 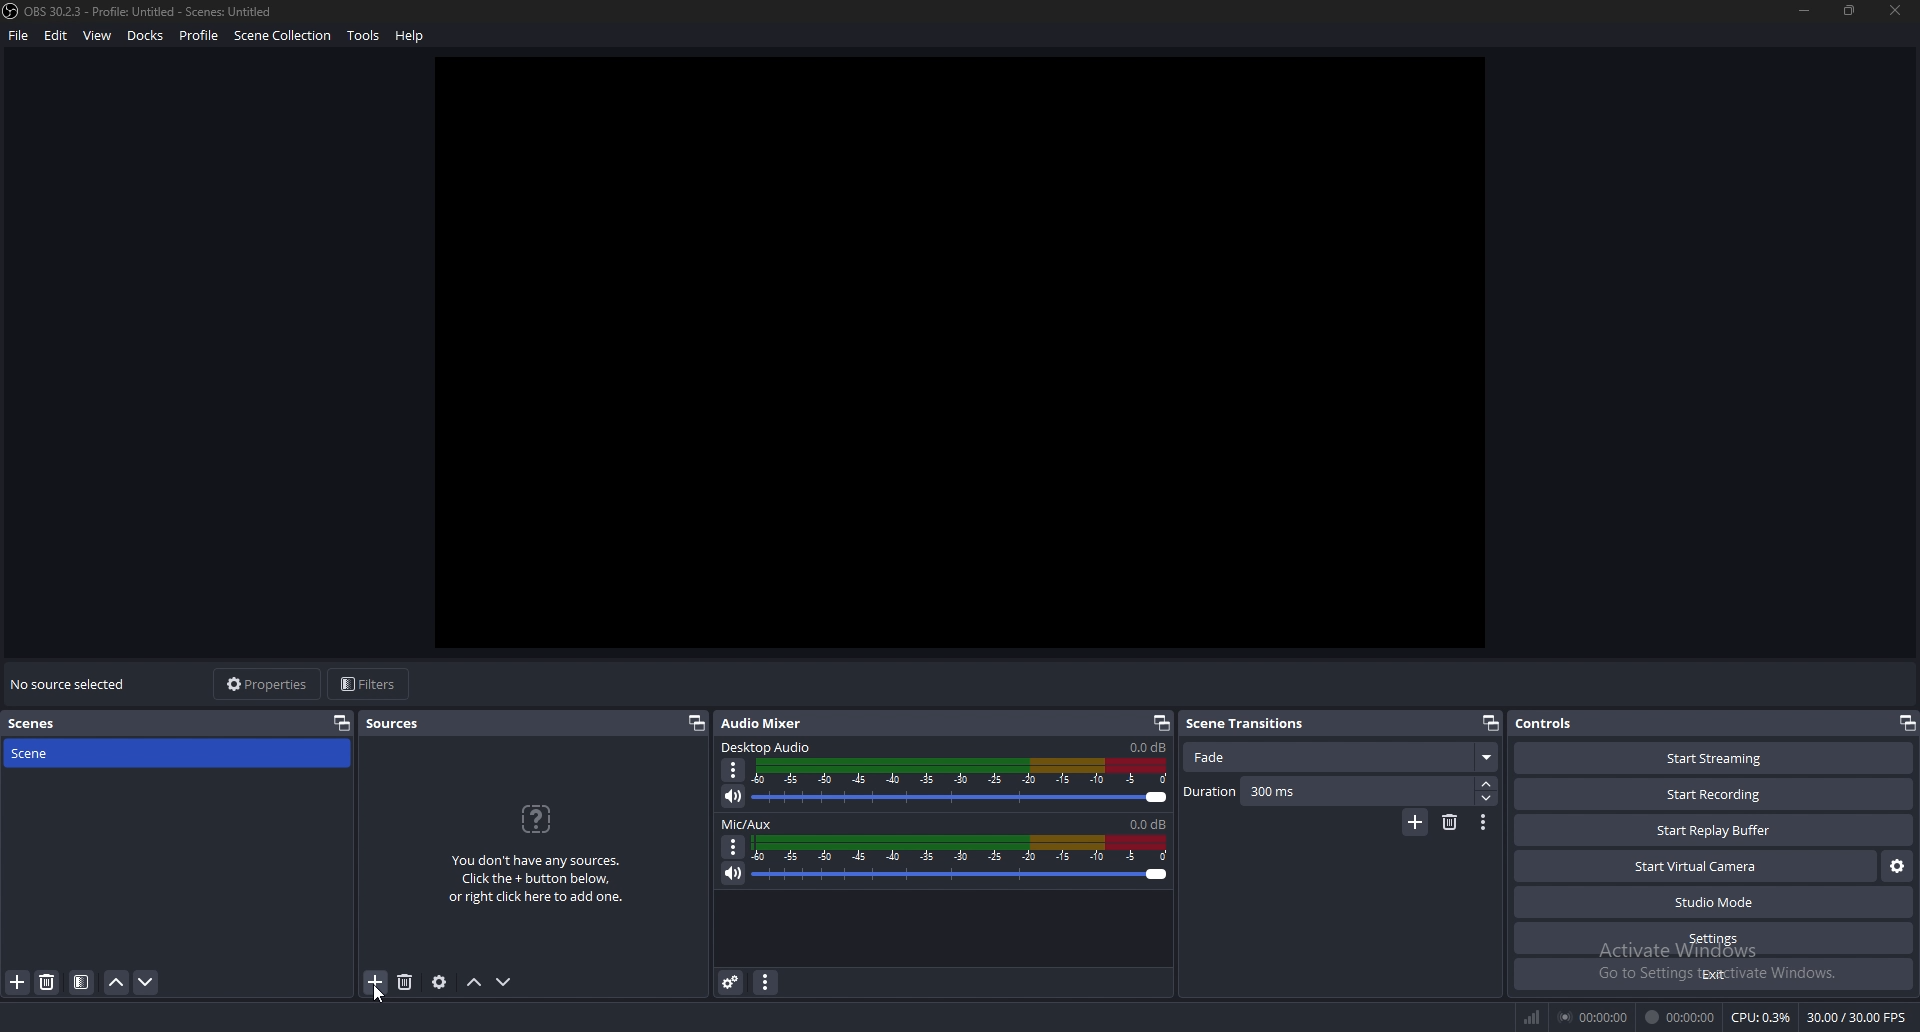 What do you see at coordinates (734, 846) in the screenshot?
I see `options` at bounding box center [734, 846].